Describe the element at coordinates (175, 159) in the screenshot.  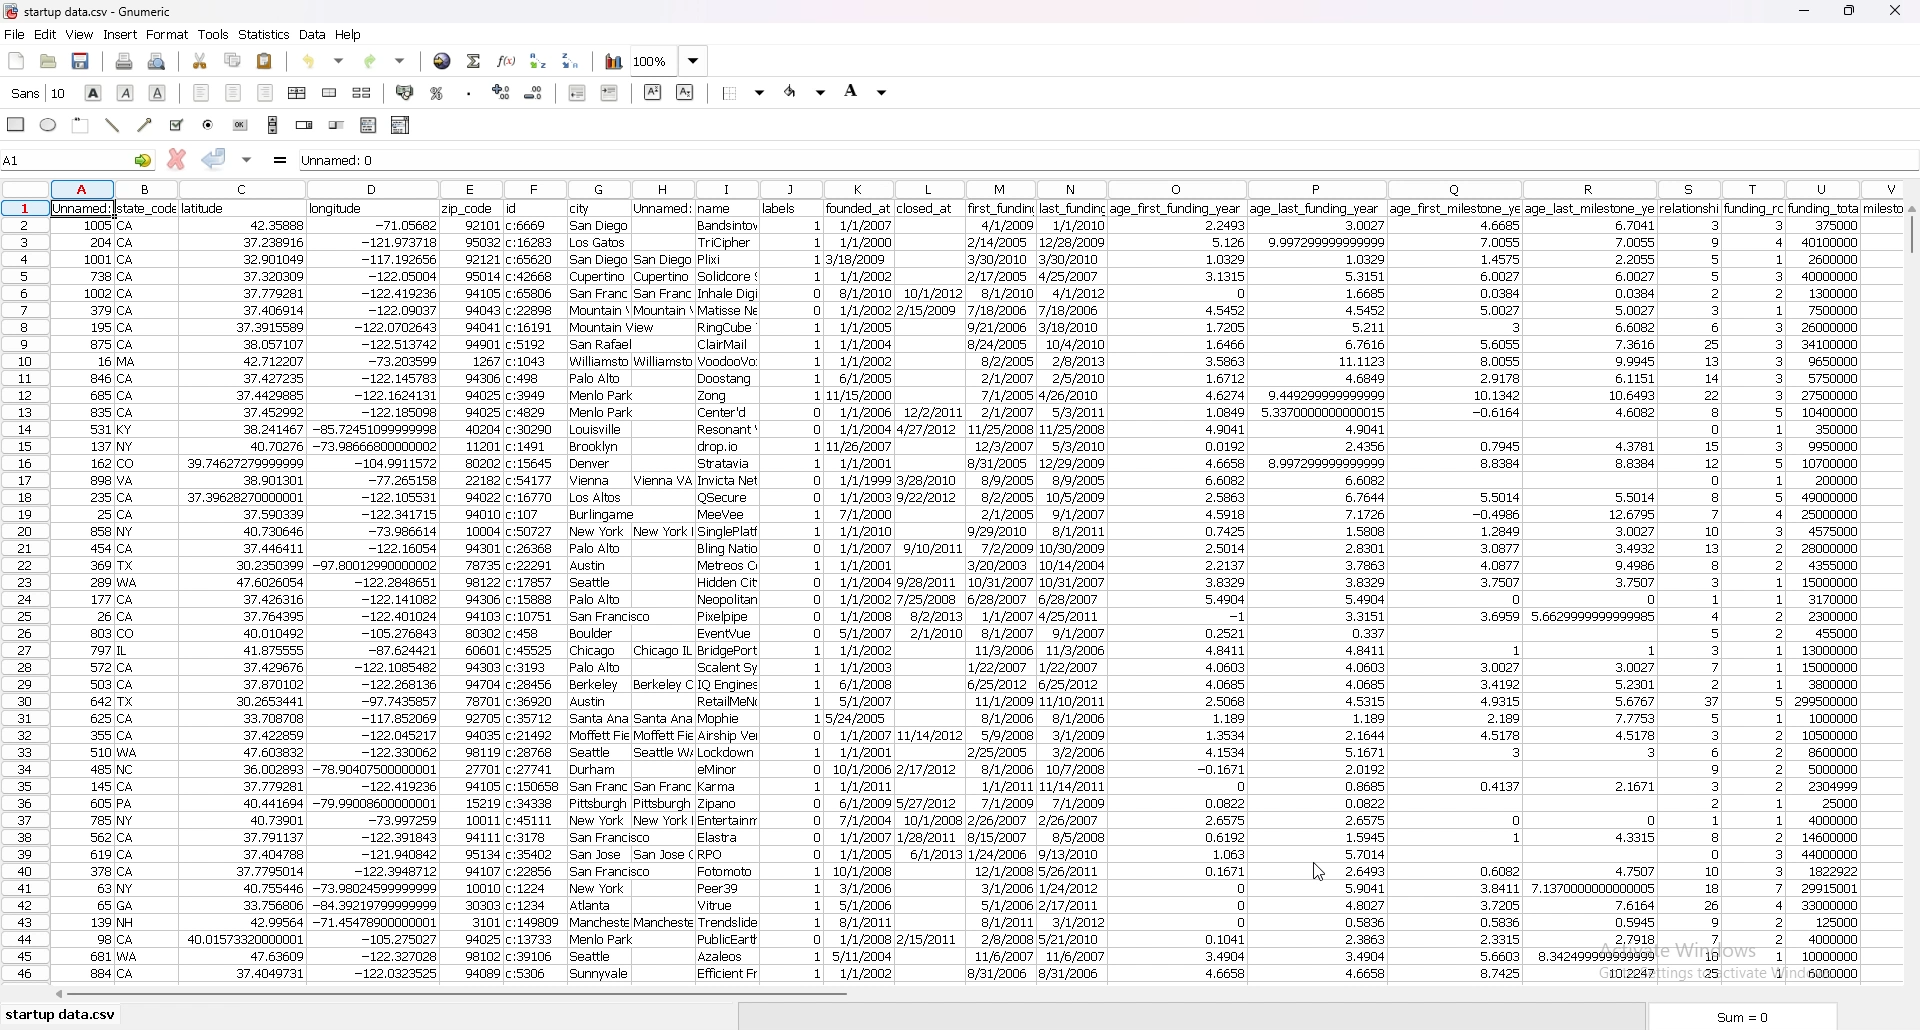
I see `cancel changes` at that location.